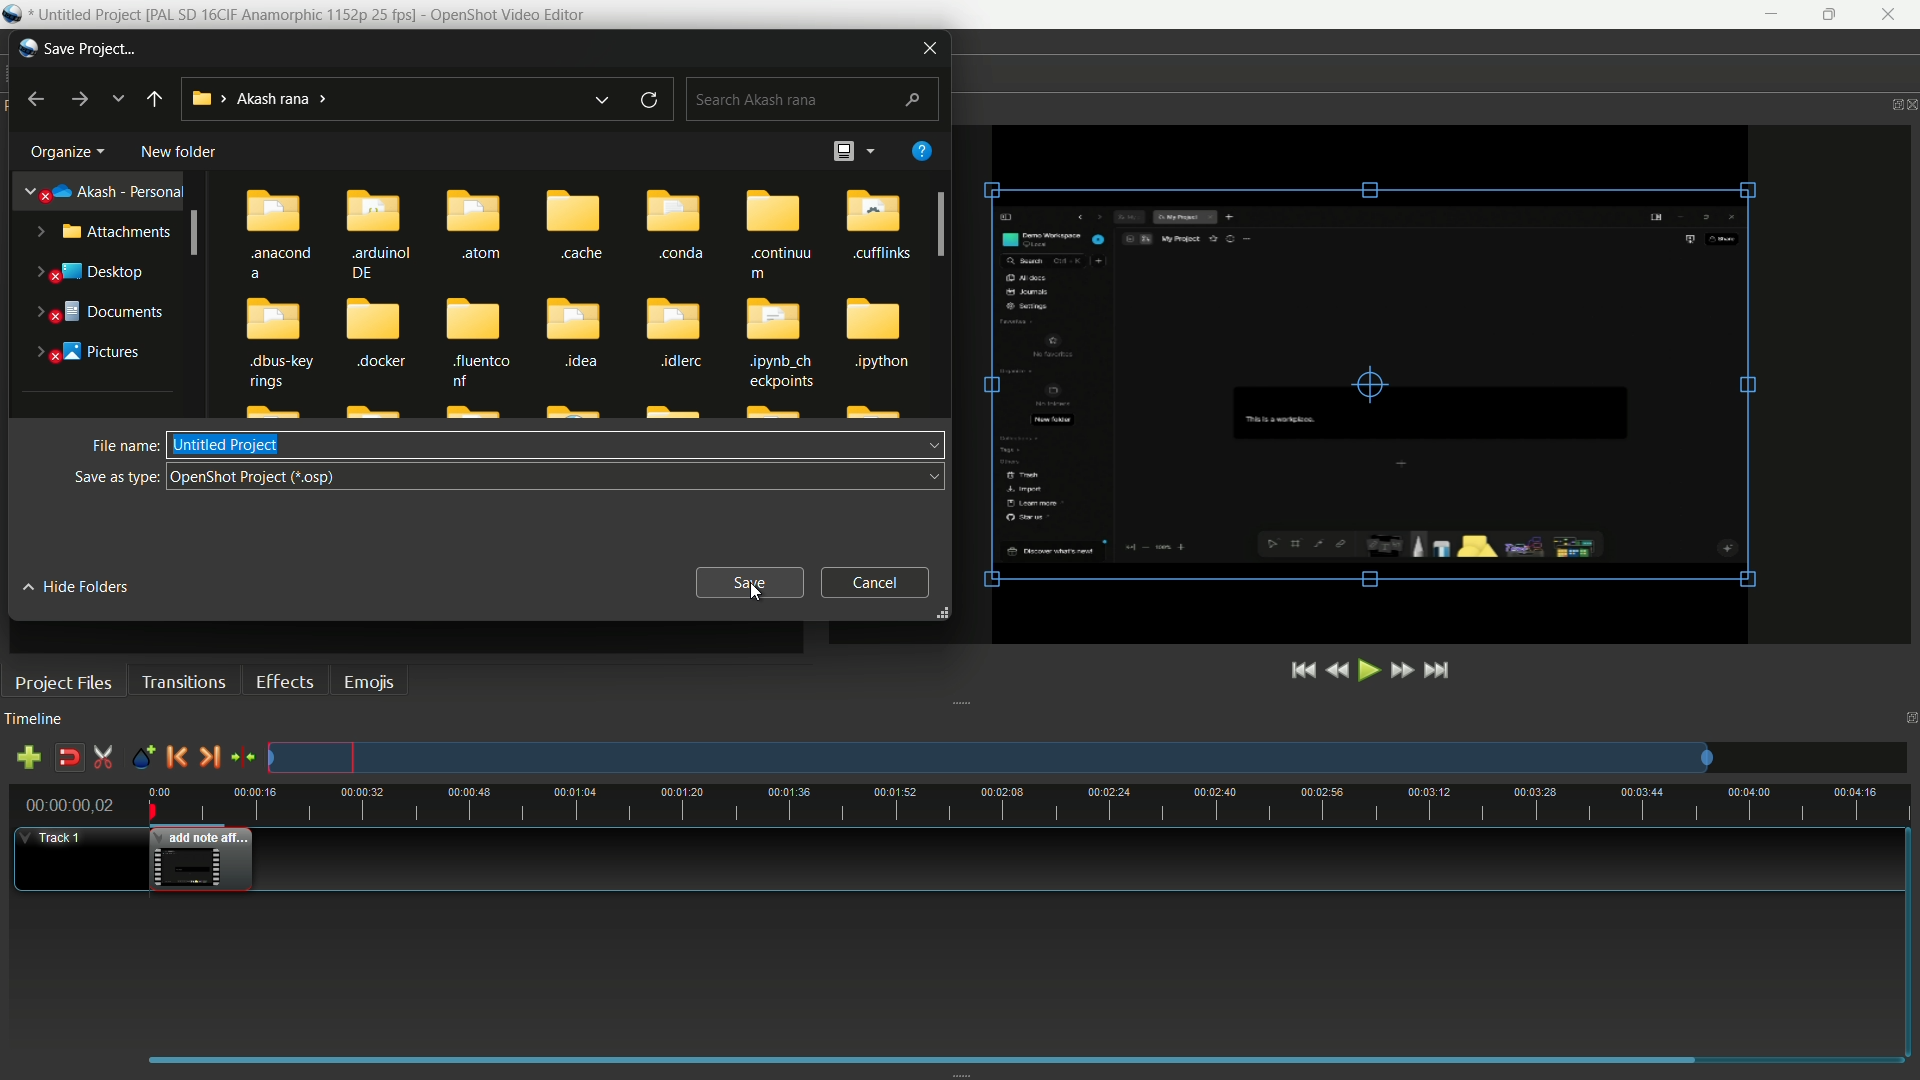 The height and width of the screenshot is (1080, 1920). I want to click on .atom, so click(478, 228).